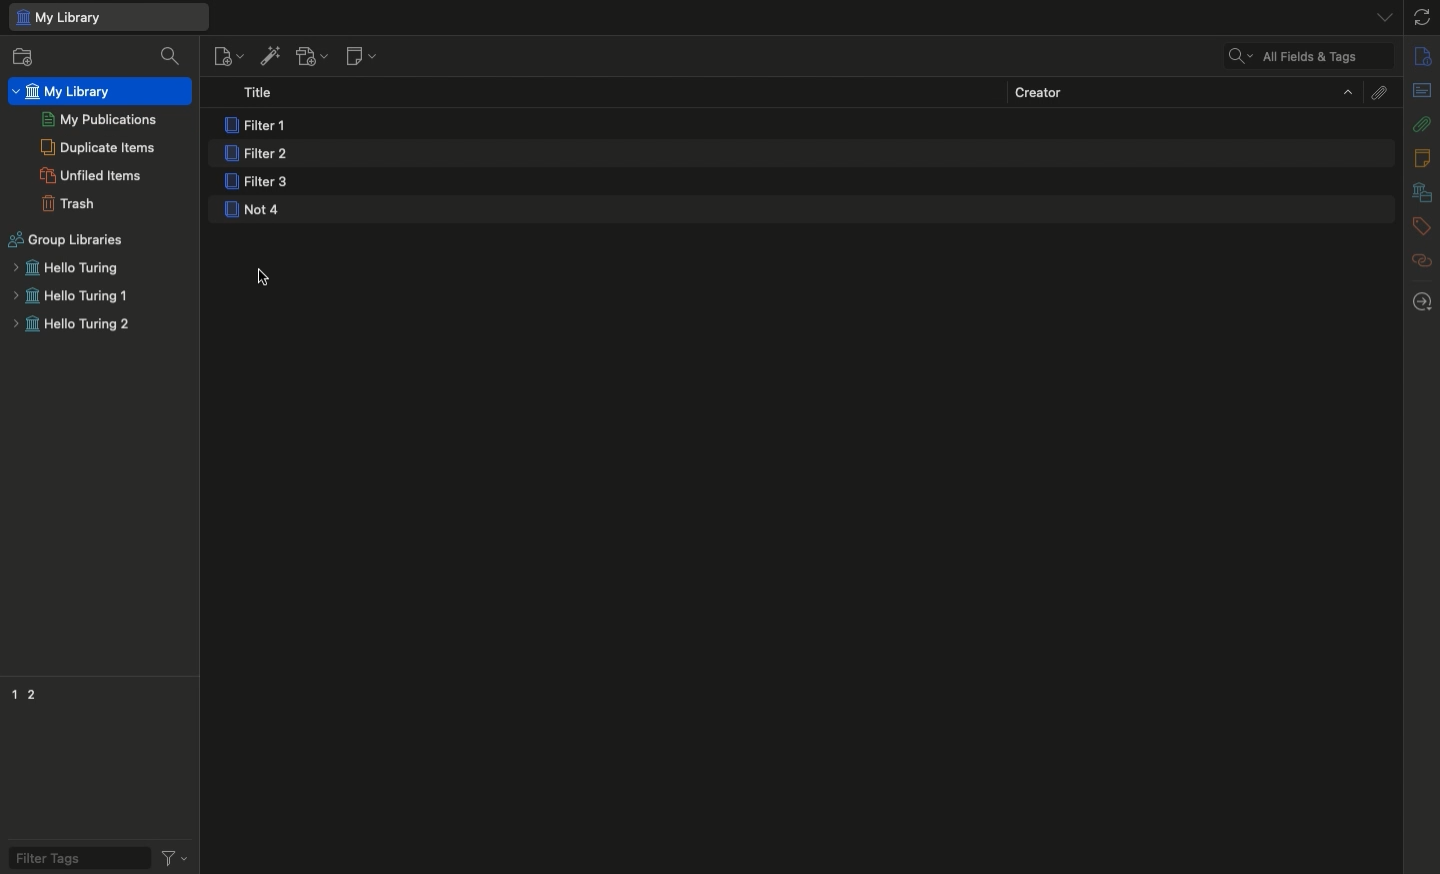  I want to click on Sync, so click(1423, 17).